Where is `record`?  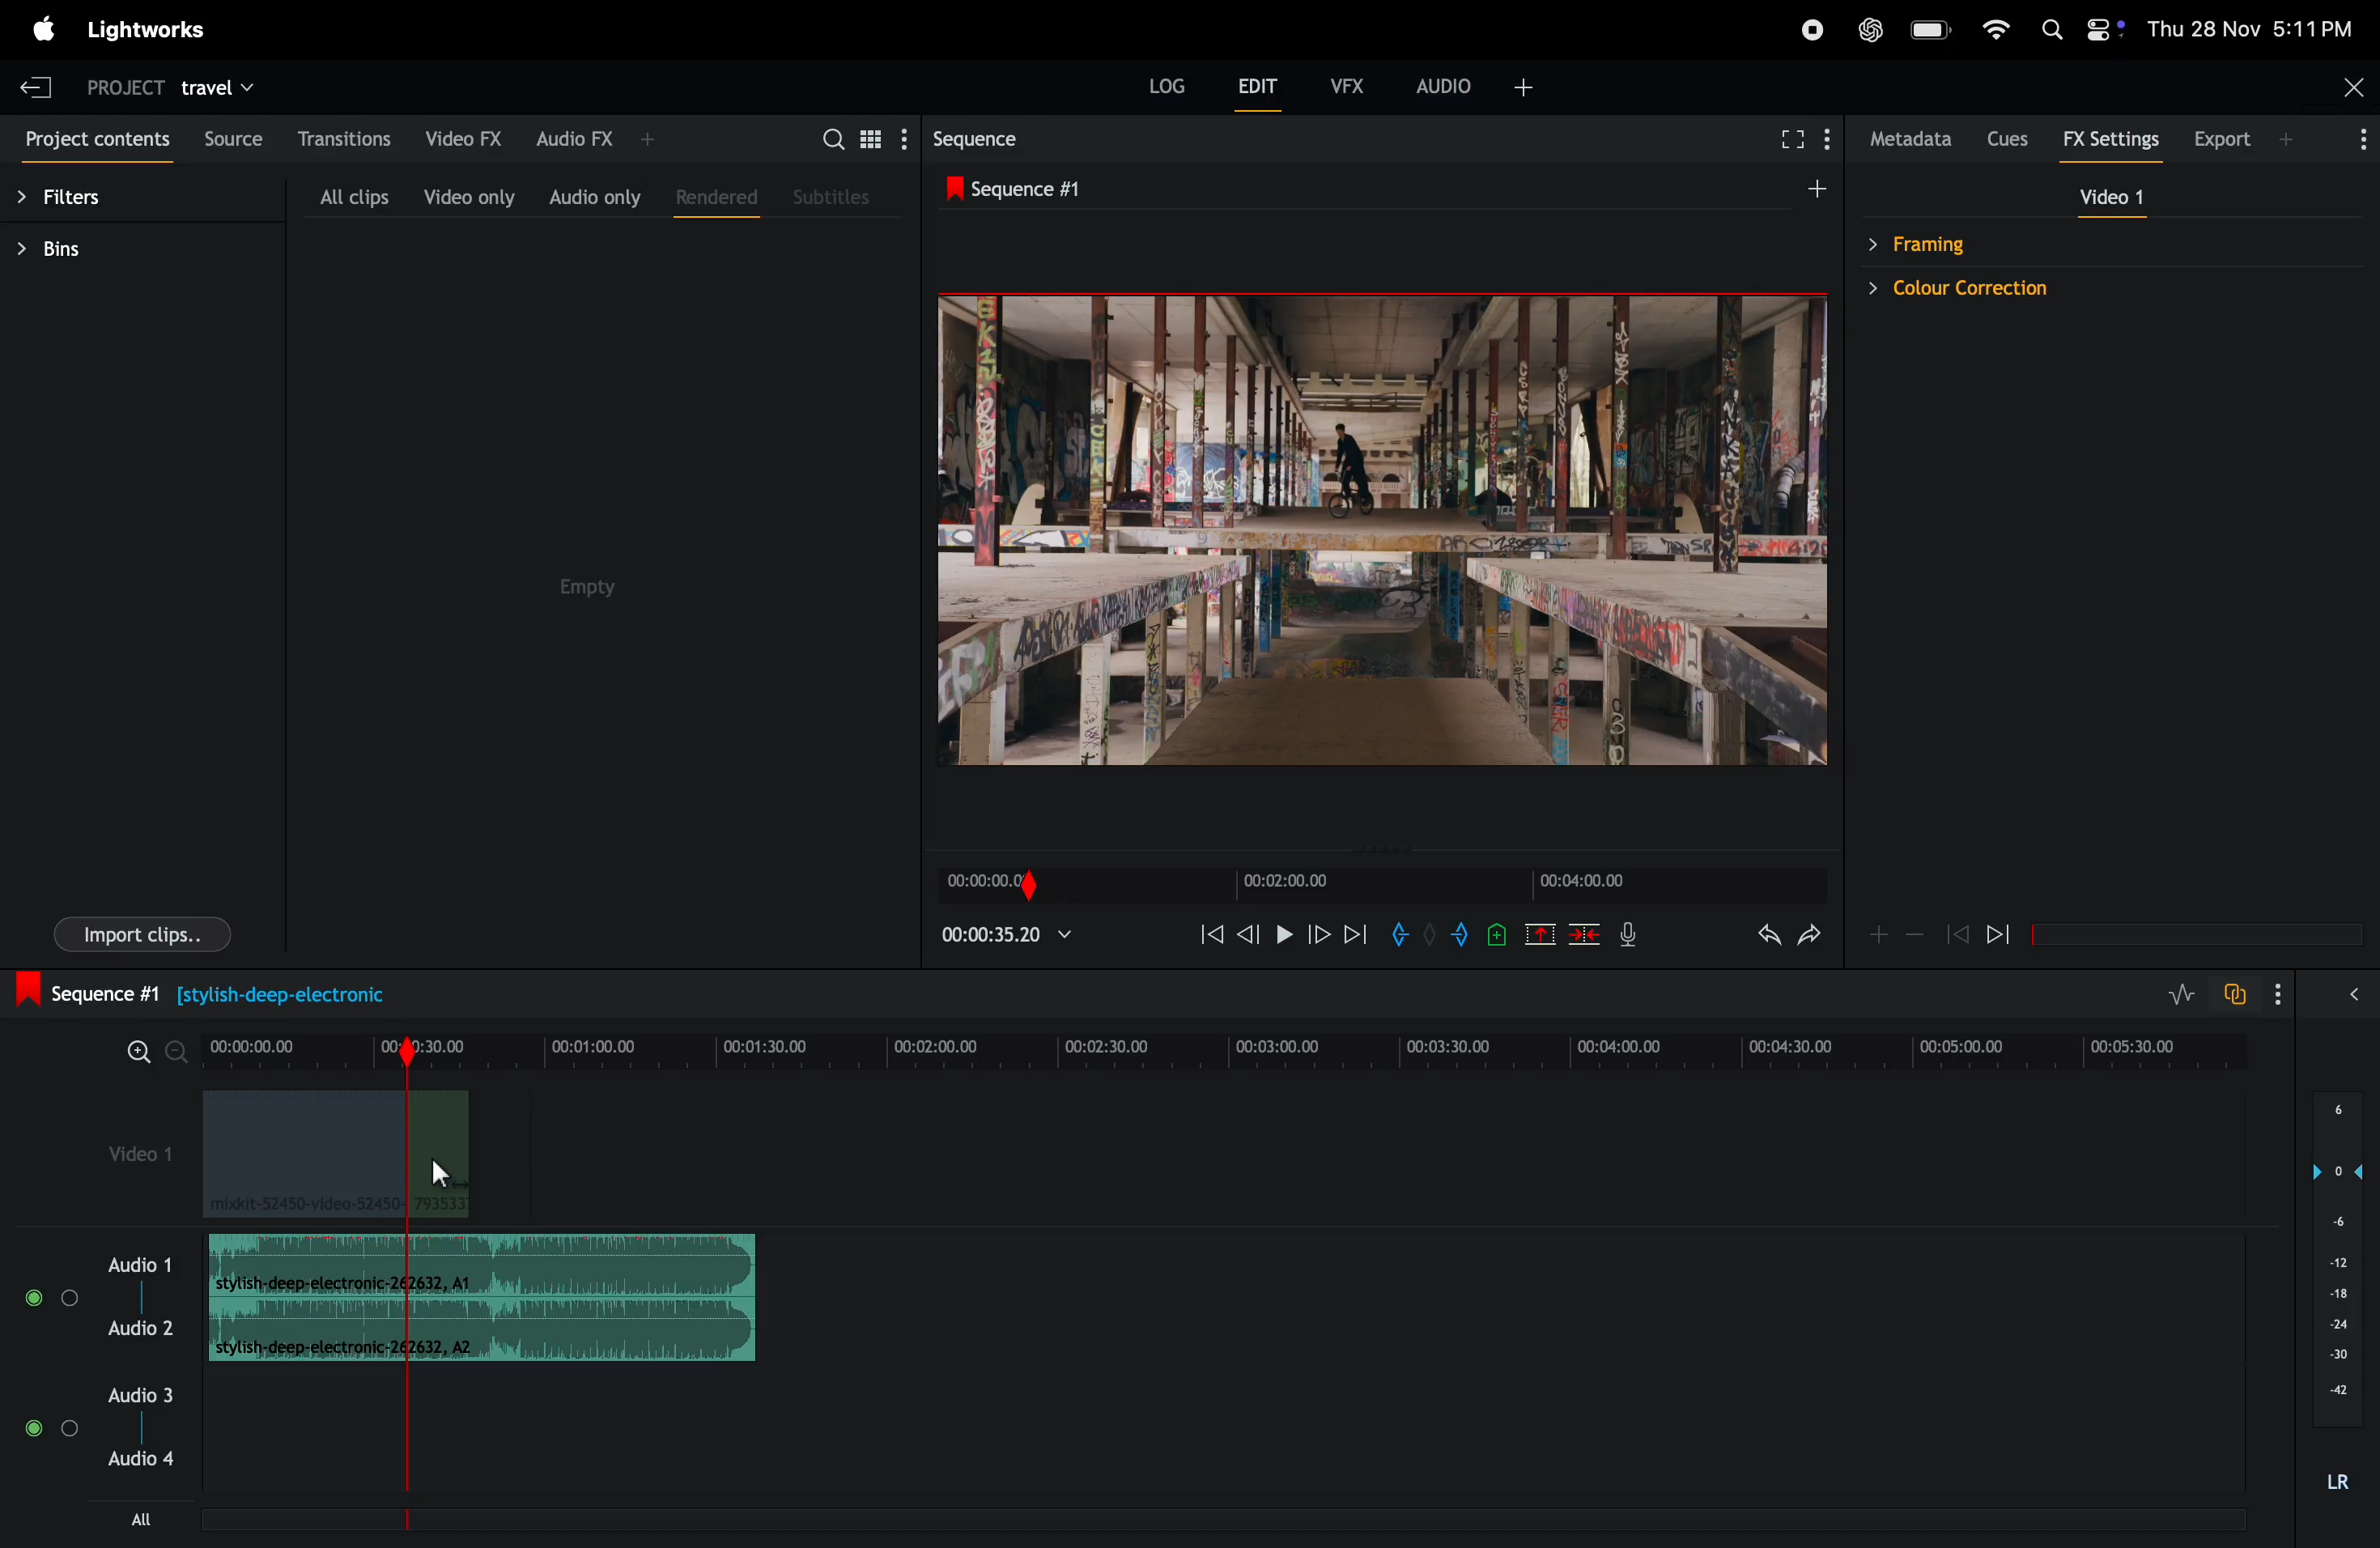
record is located at coordinates (1811, 31).